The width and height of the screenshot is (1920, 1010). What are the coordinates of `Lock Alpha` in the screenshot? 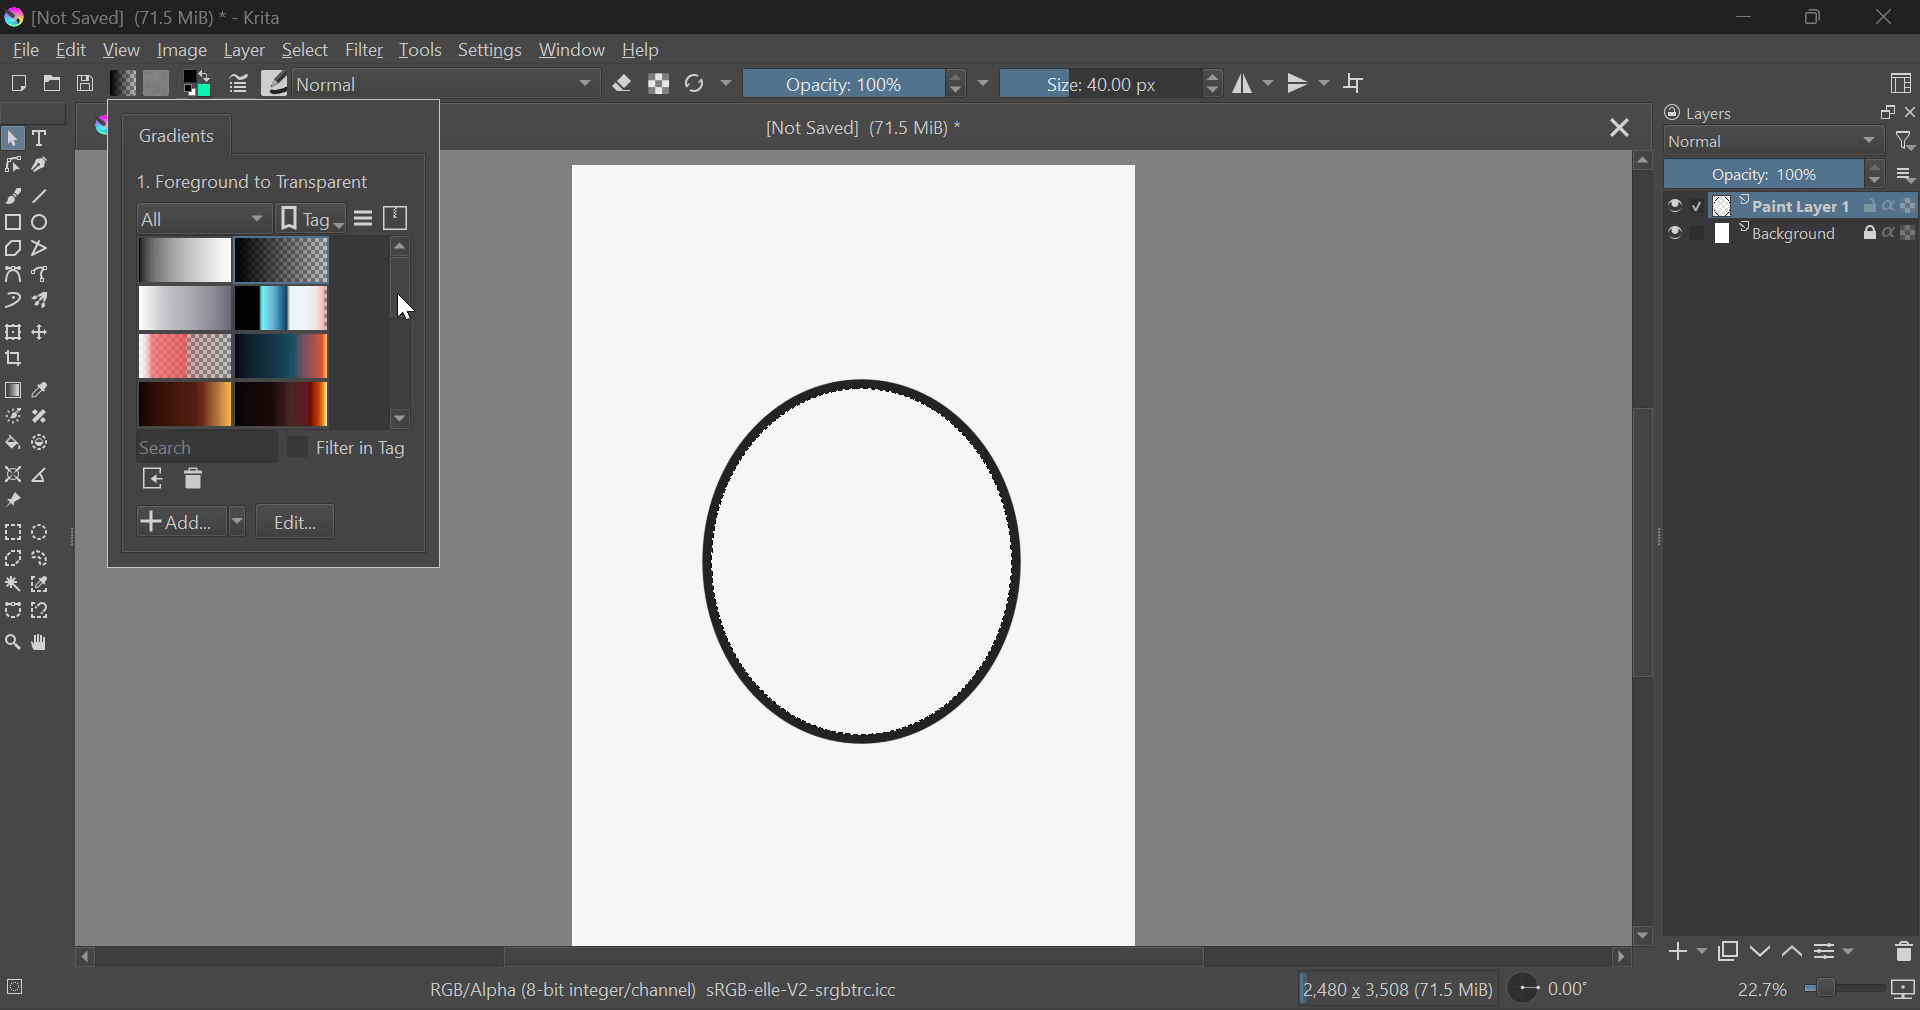 It's located at (661, 84).